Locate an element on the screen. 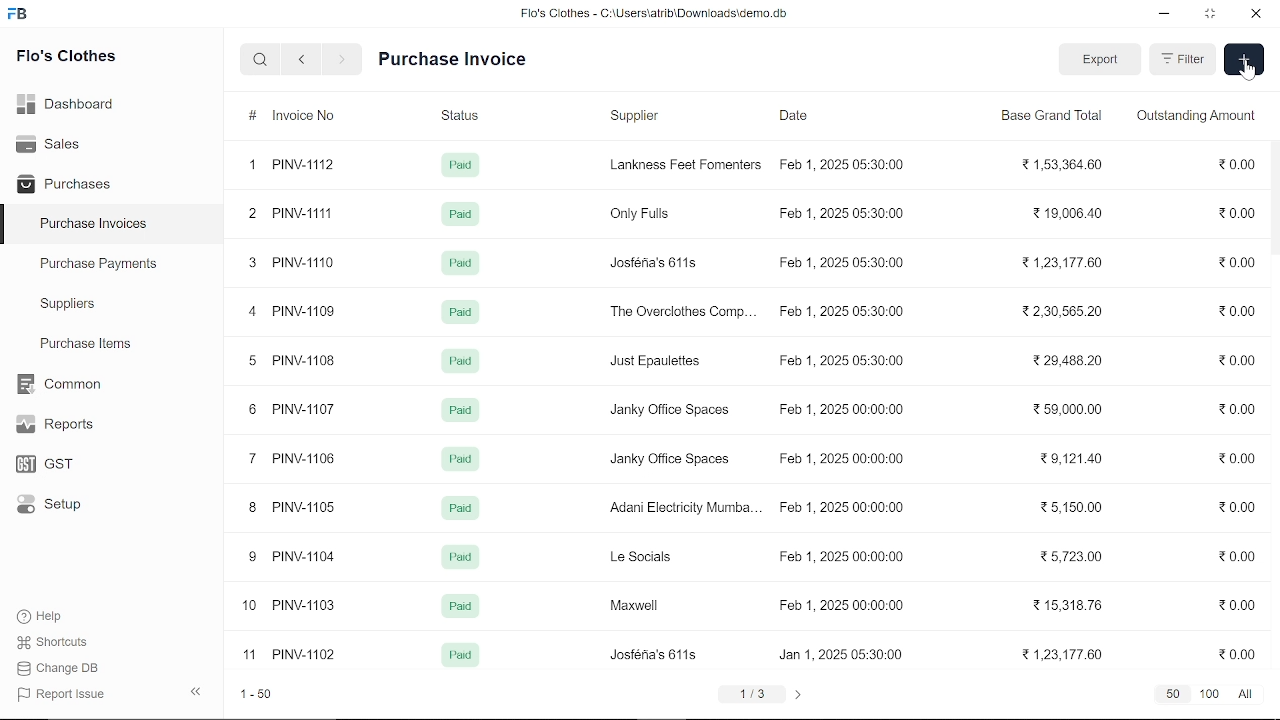  11 PINV-1102 Pad Josféna's 611s Jan 1, 2025 05:30:00 21,23,177.60 20.00 is located at coordinates (752, 655).